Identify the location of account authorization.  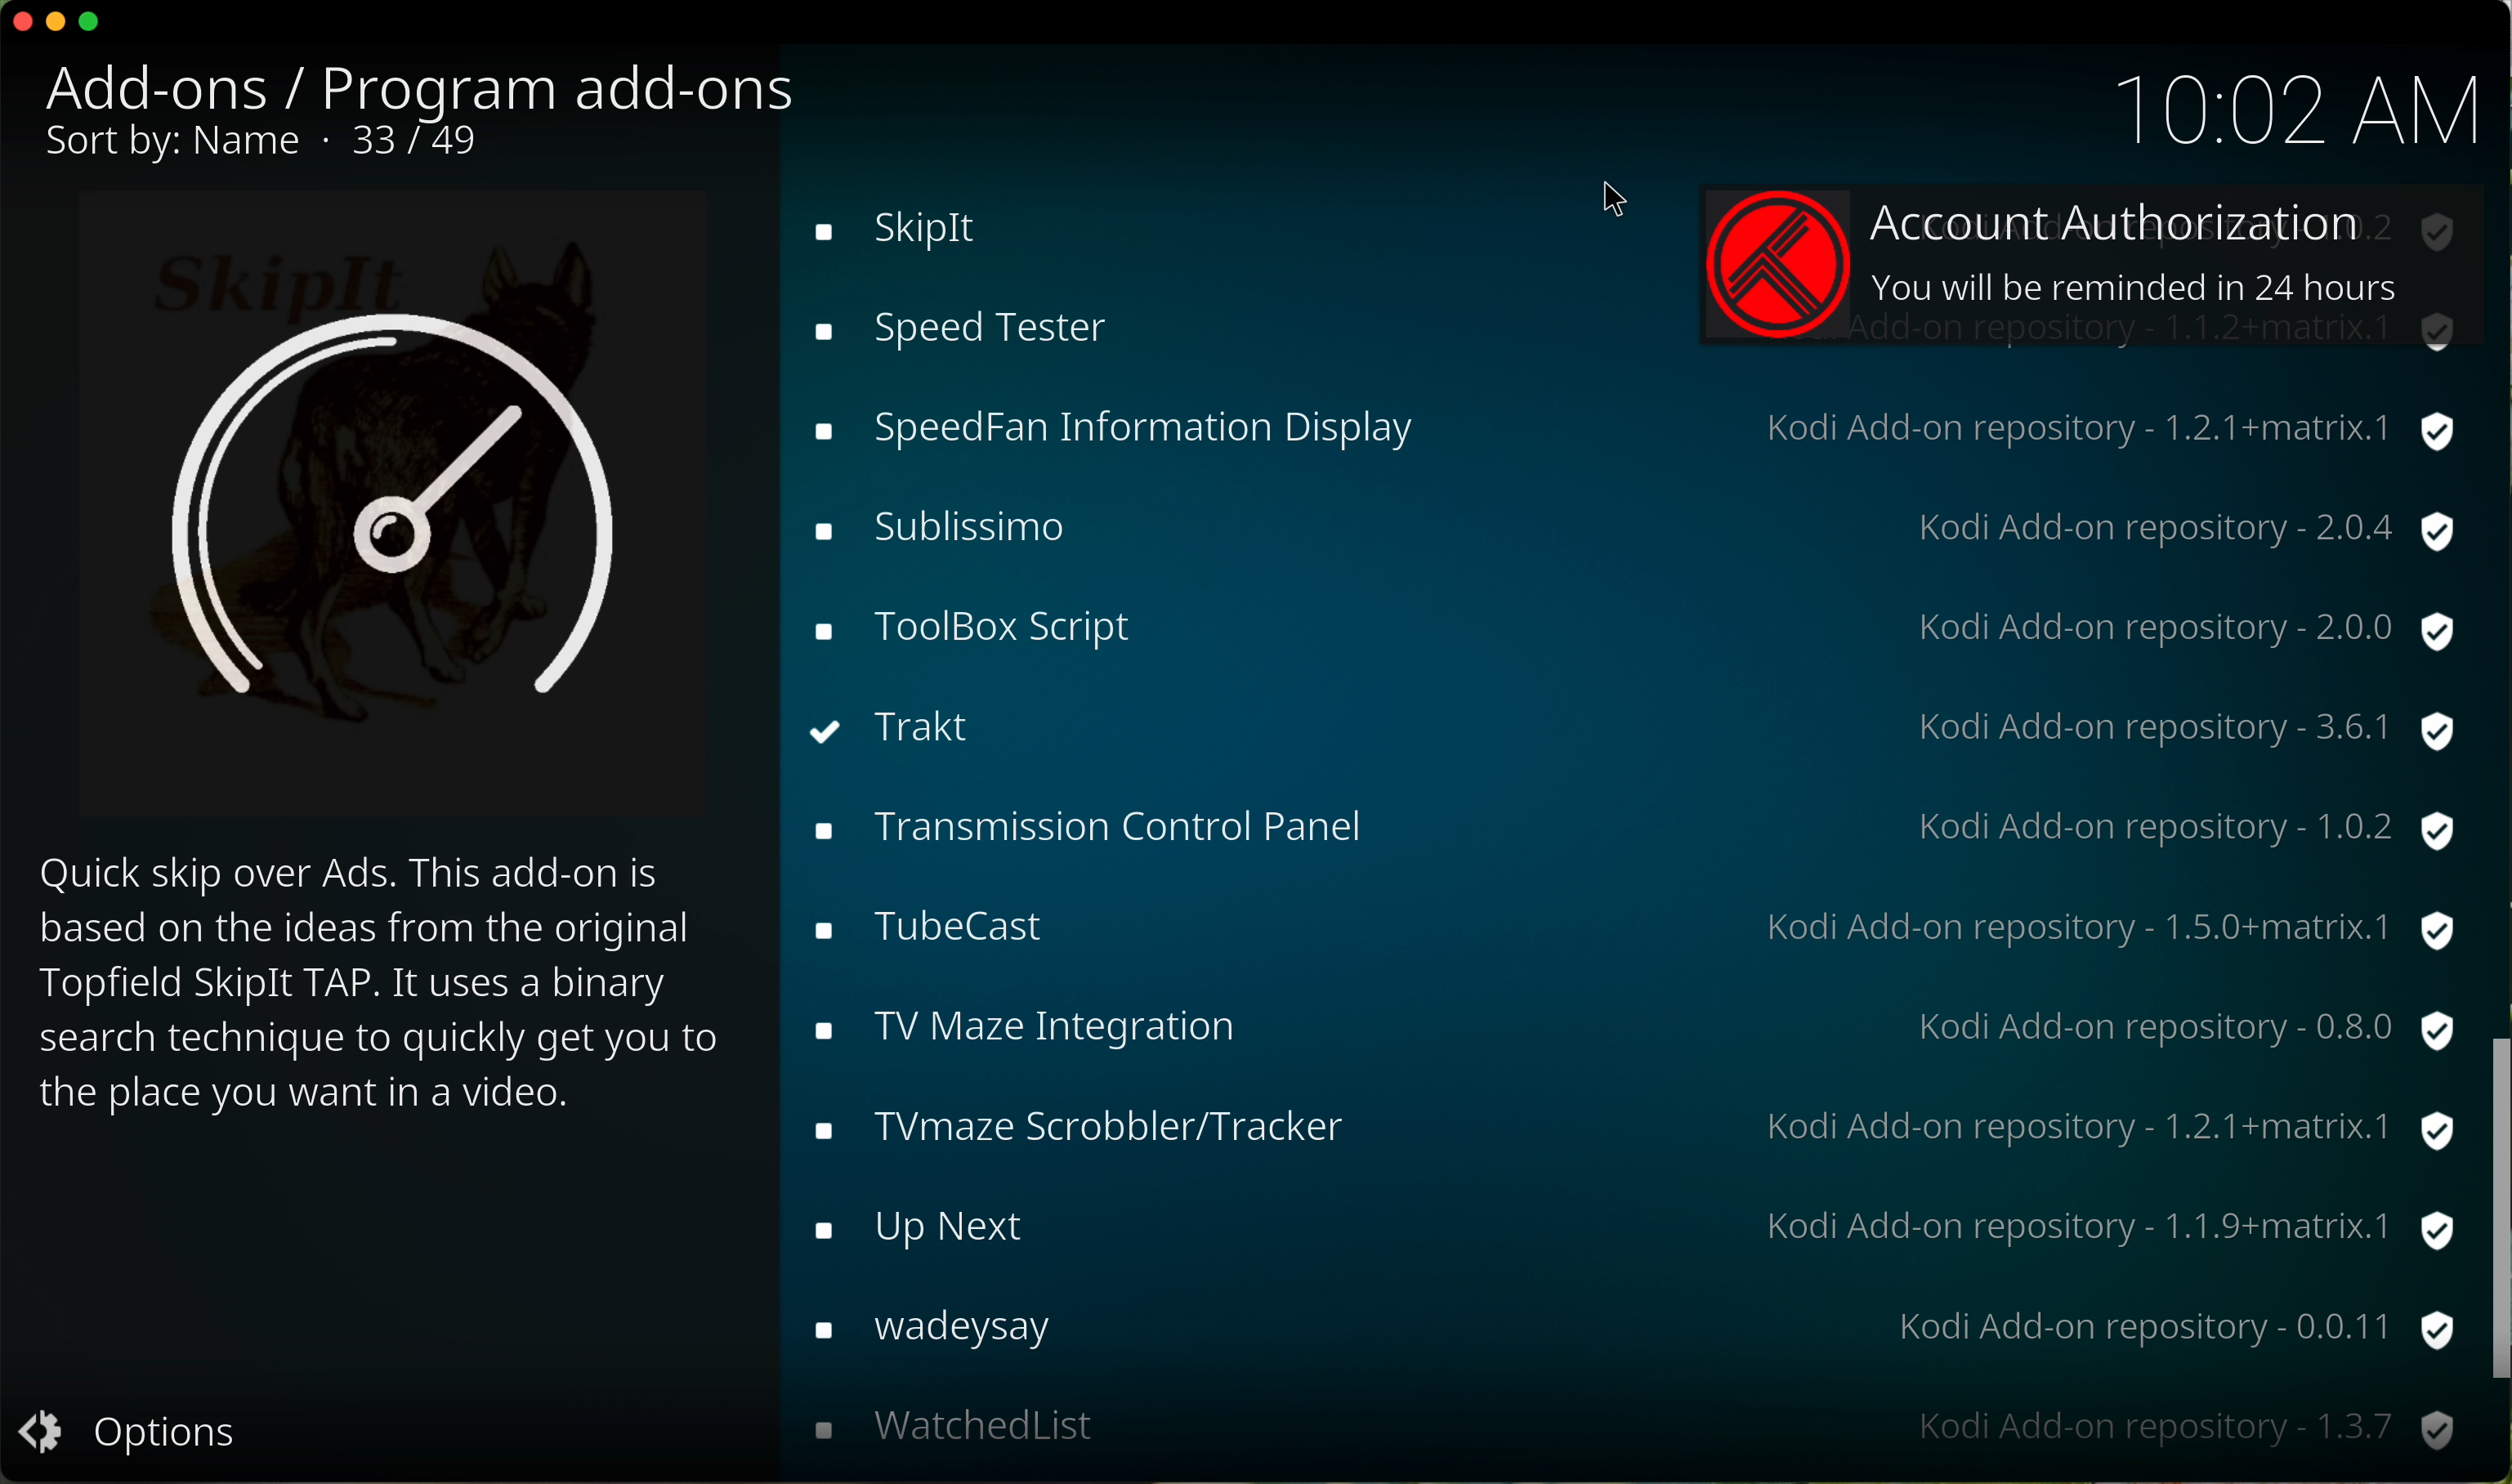
(2100, 264).